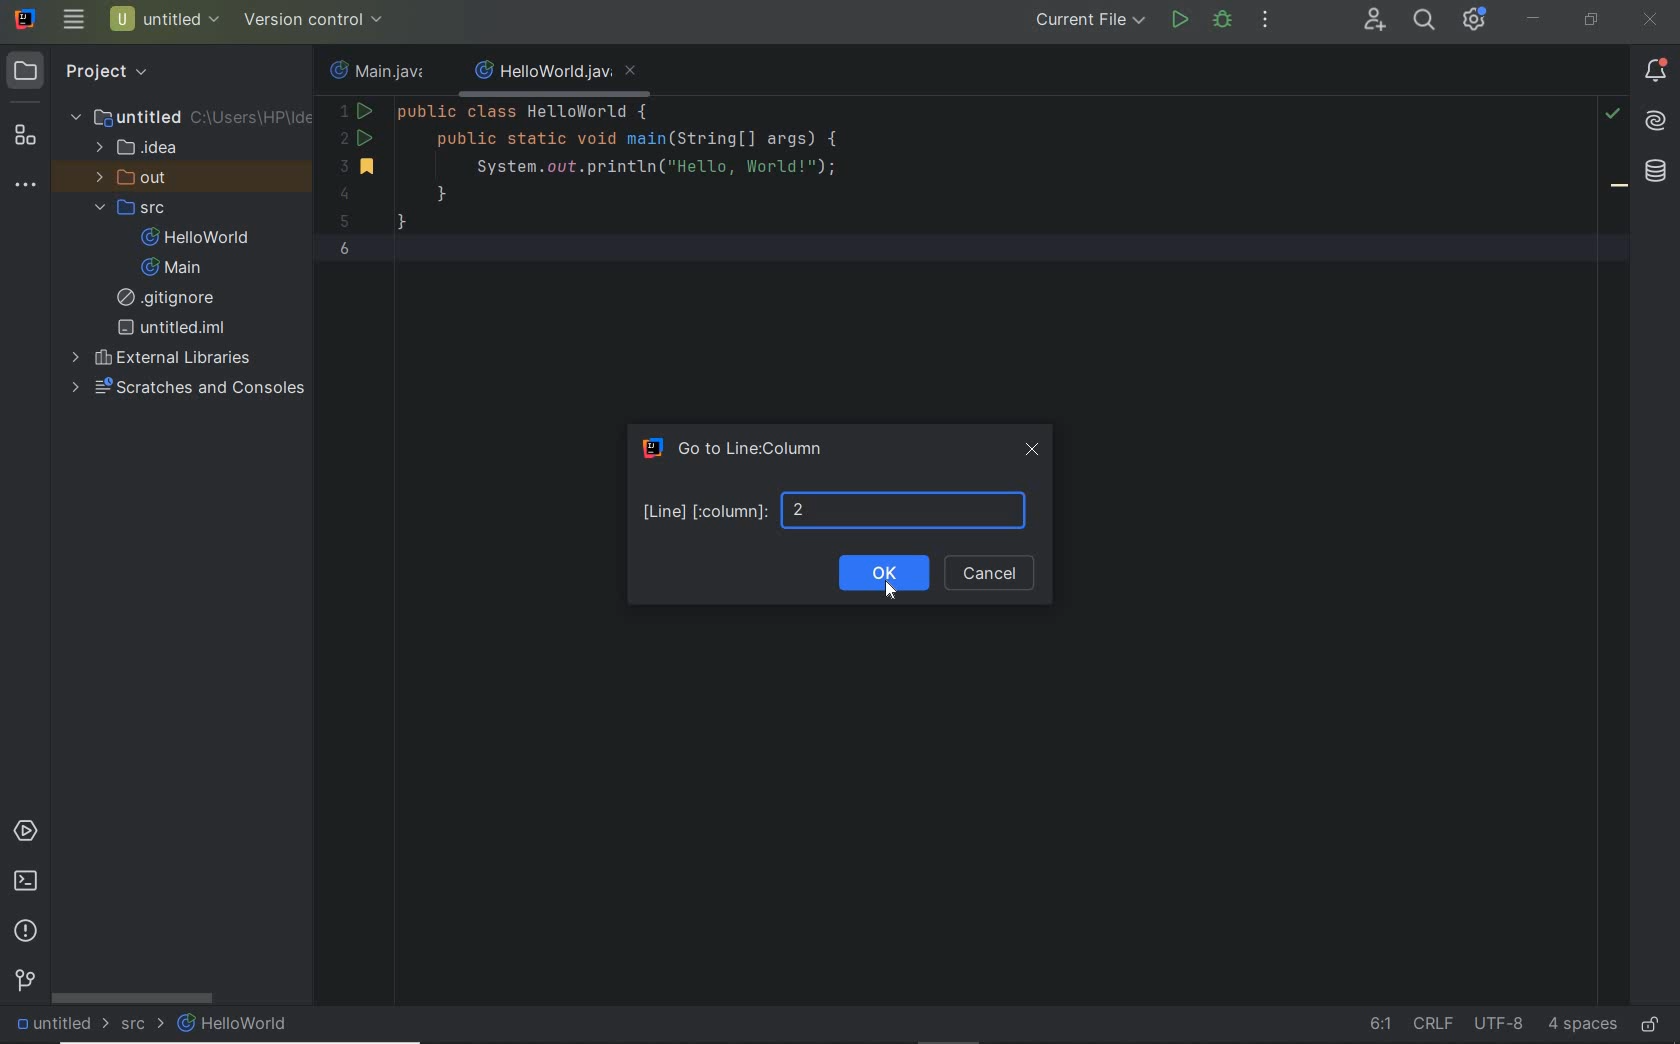  What do you see at coordinates (24, 185) in the screenshot?
I see `more tool windows` at bounding box center [24, 185].